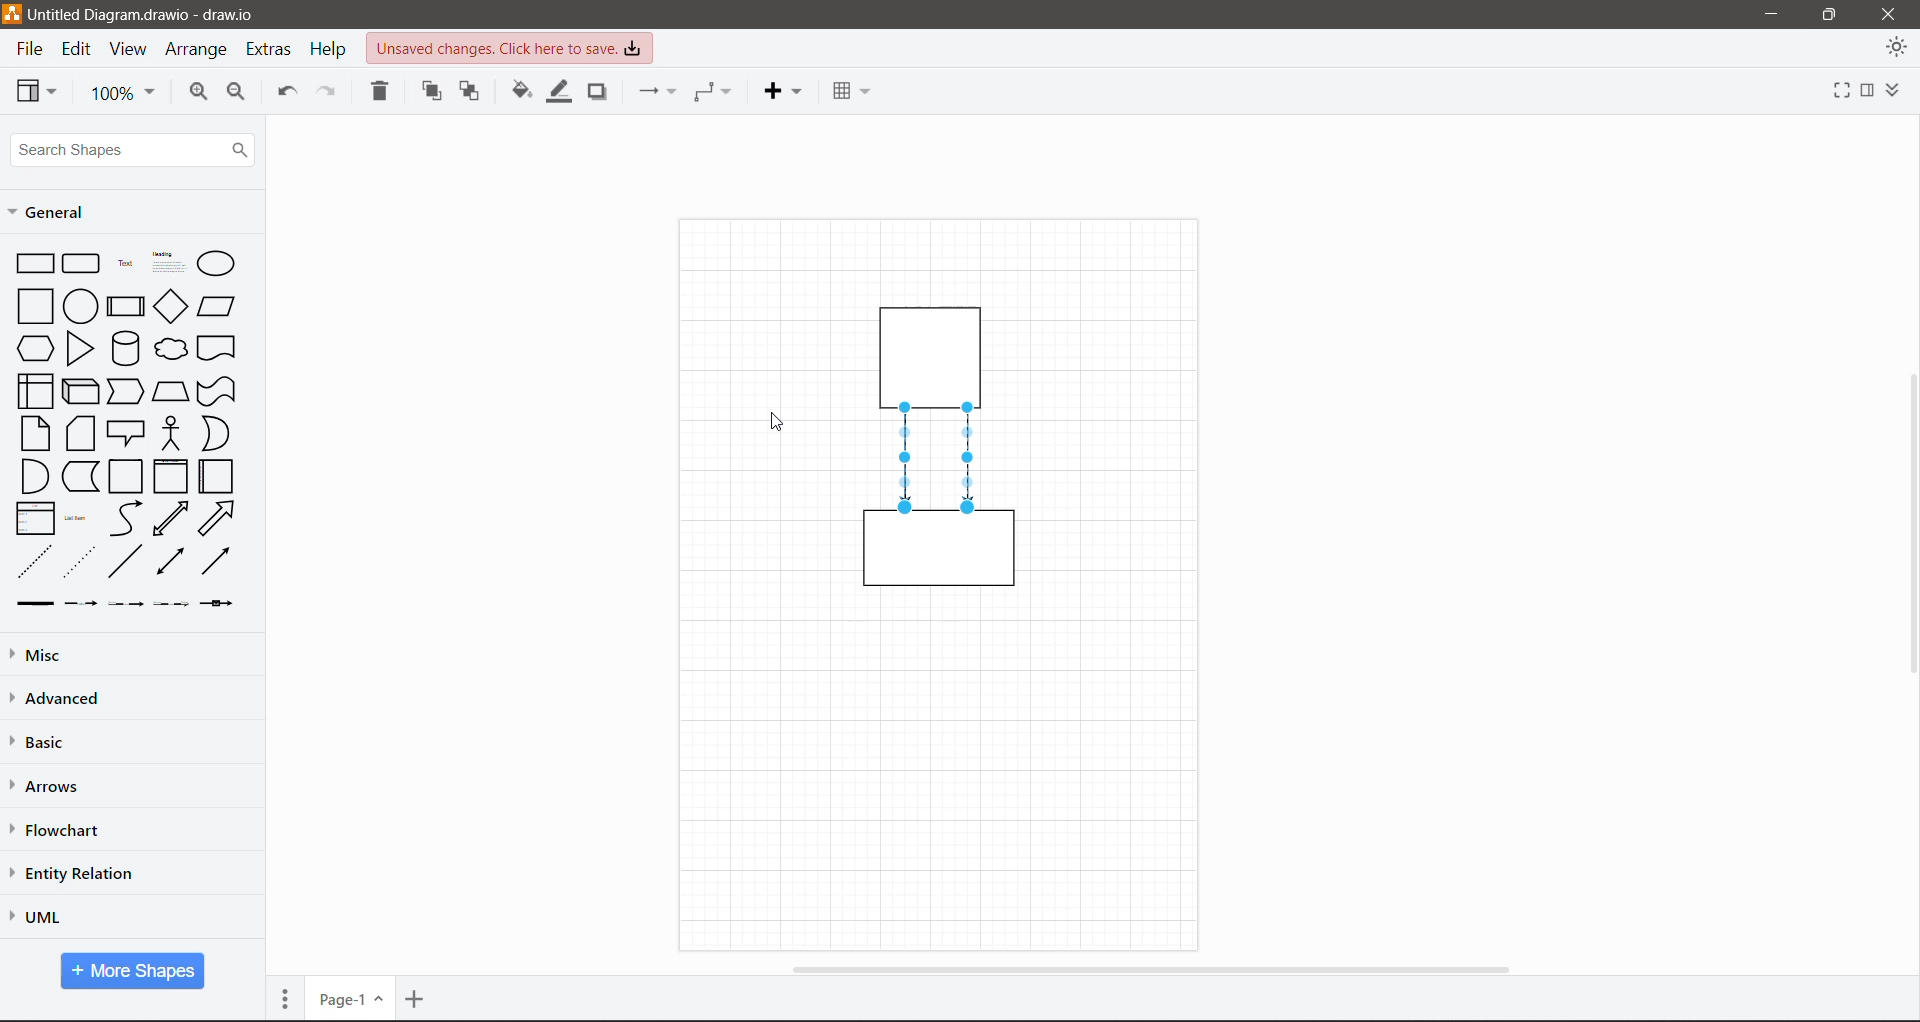 The image size is (1920, 1022). Describe the element at coordinates (1888, 13) in the screenshot. I see `close` at that location.